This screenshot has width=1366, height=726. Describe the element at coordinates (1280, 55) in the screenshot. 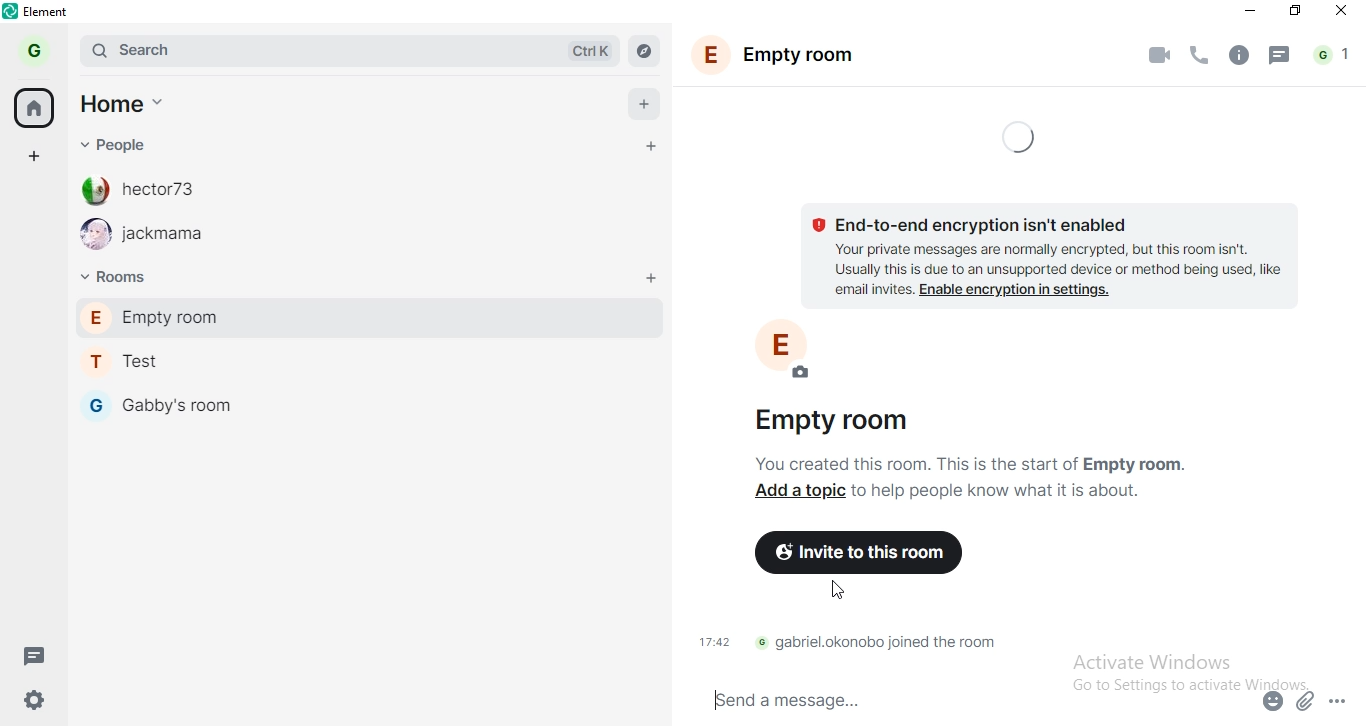

I see `message` at that location.